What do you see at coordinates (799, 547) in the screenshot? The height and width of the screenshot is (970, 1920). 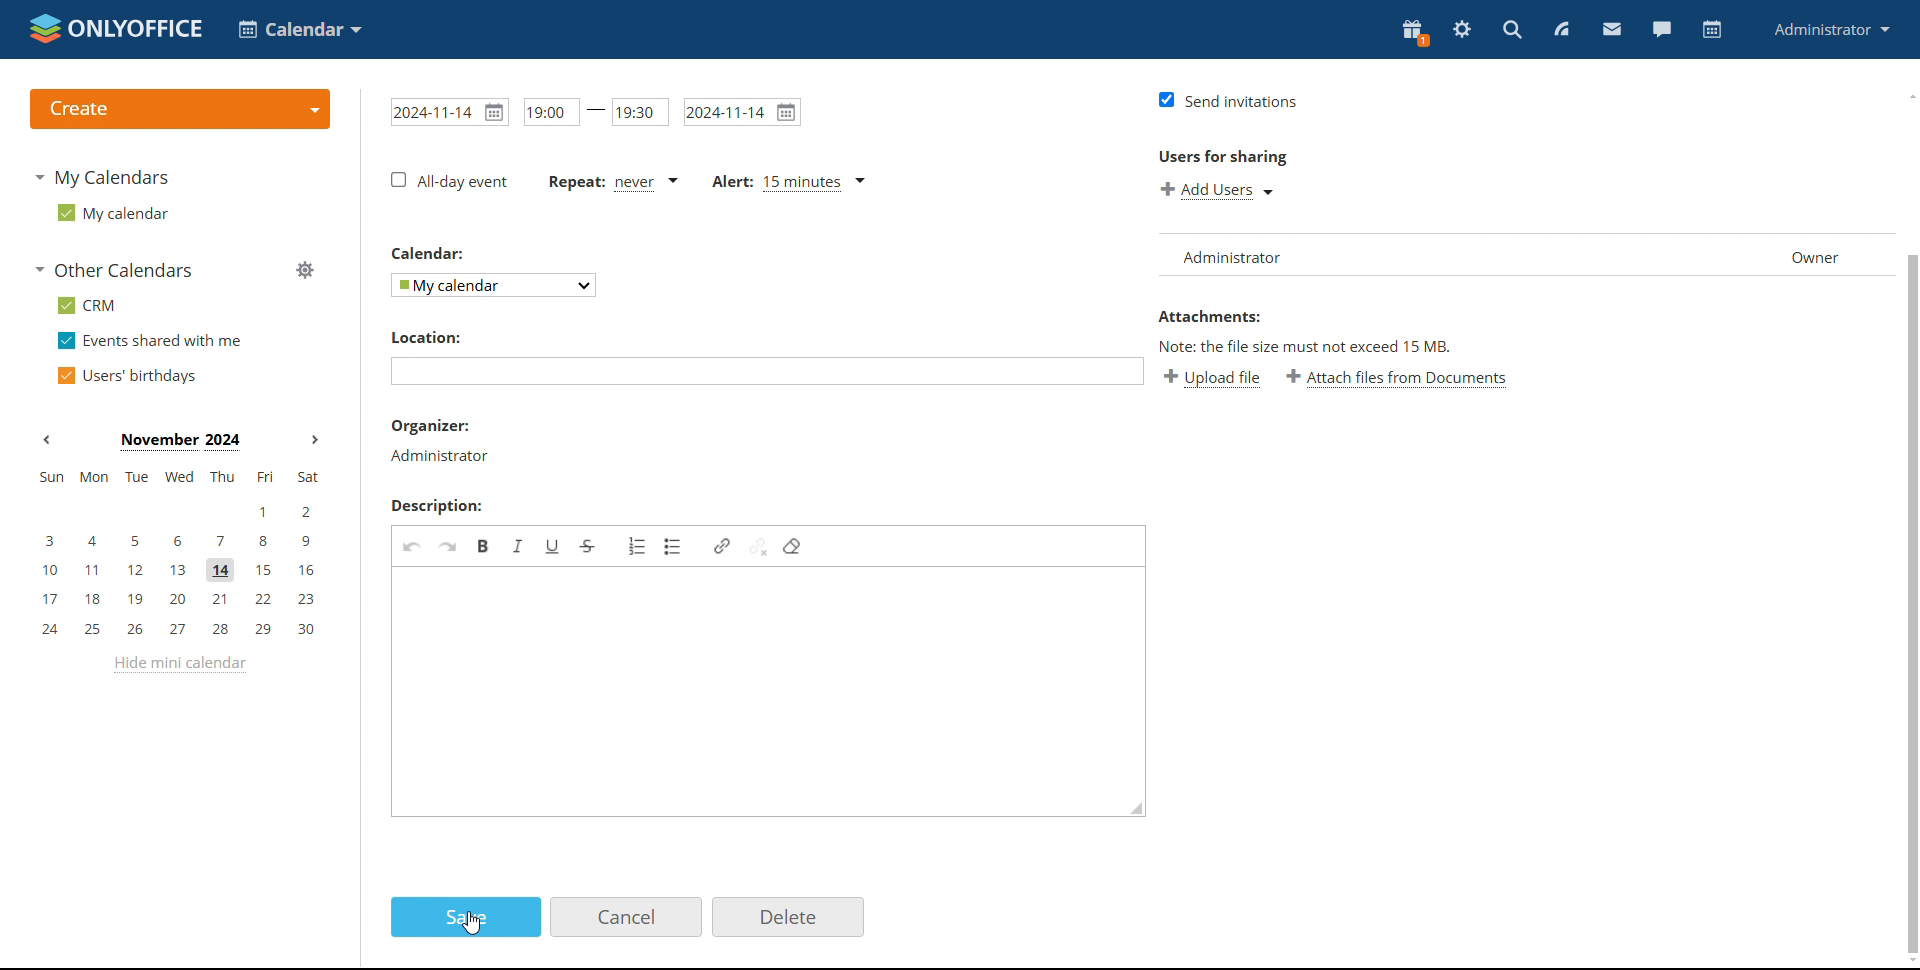 I see `remove format` at bounding box center [799, 547].